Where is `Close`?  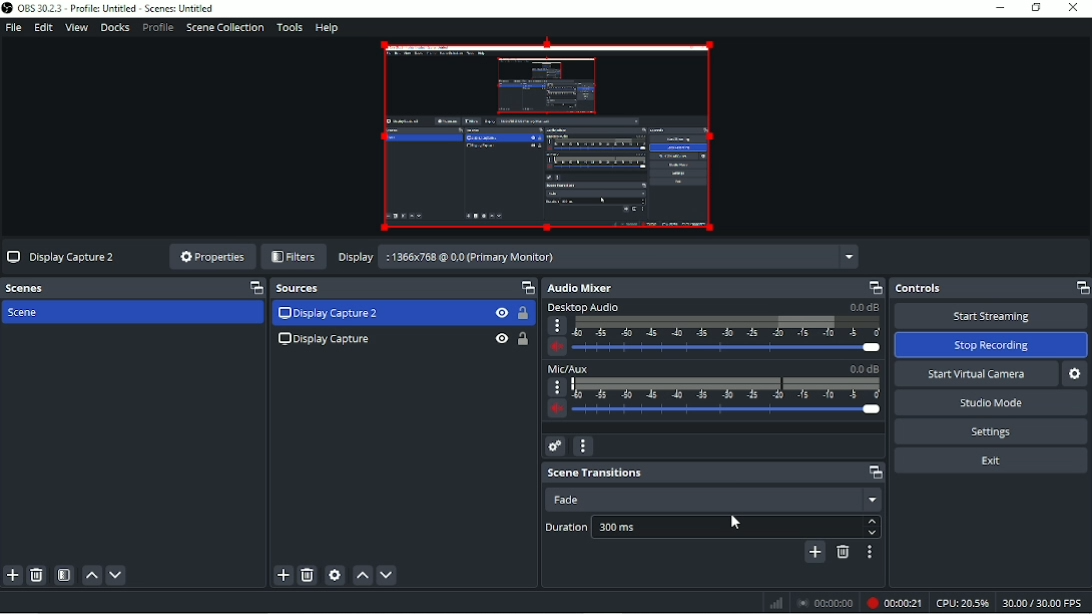 Close is located at coordinates (1075, 9).